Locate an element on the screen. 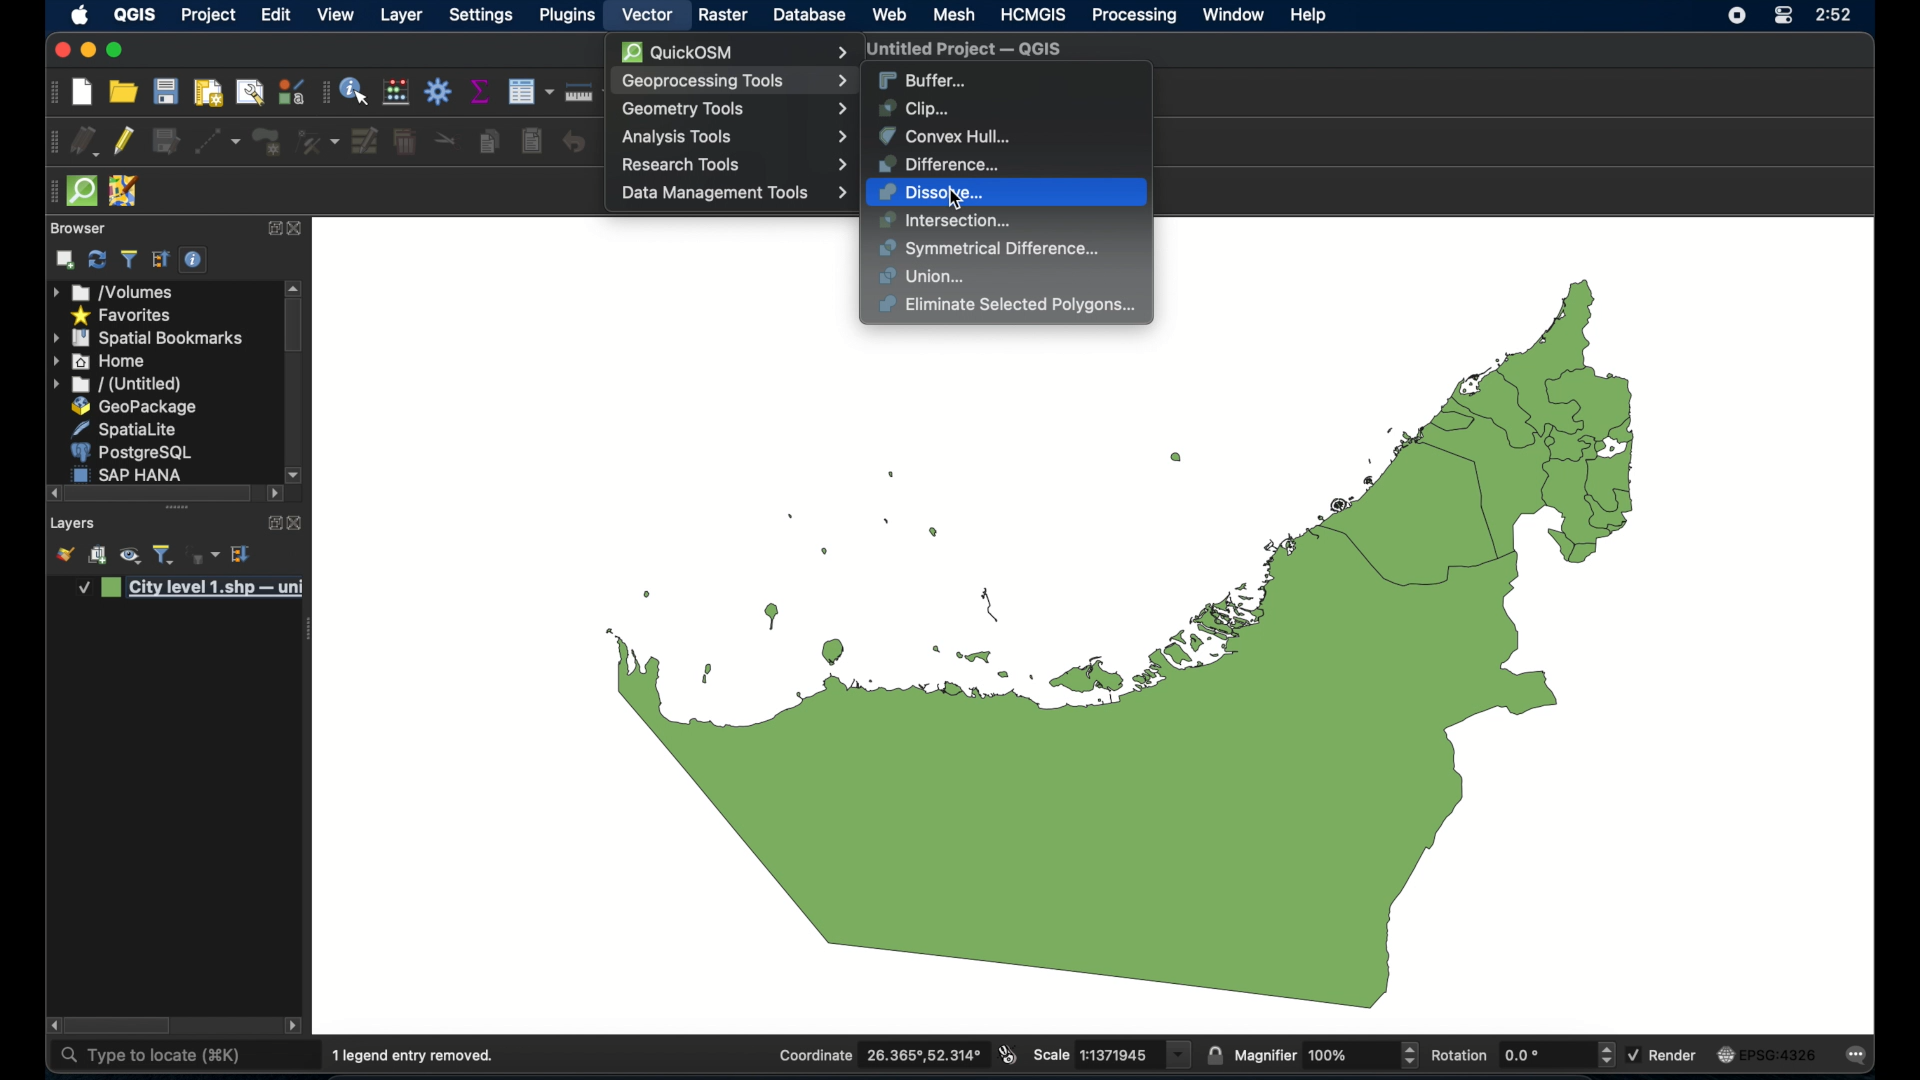 Image resolution: width=1920 pixels, height=1080 pixels. refresh is located at coordinates (96, 260).